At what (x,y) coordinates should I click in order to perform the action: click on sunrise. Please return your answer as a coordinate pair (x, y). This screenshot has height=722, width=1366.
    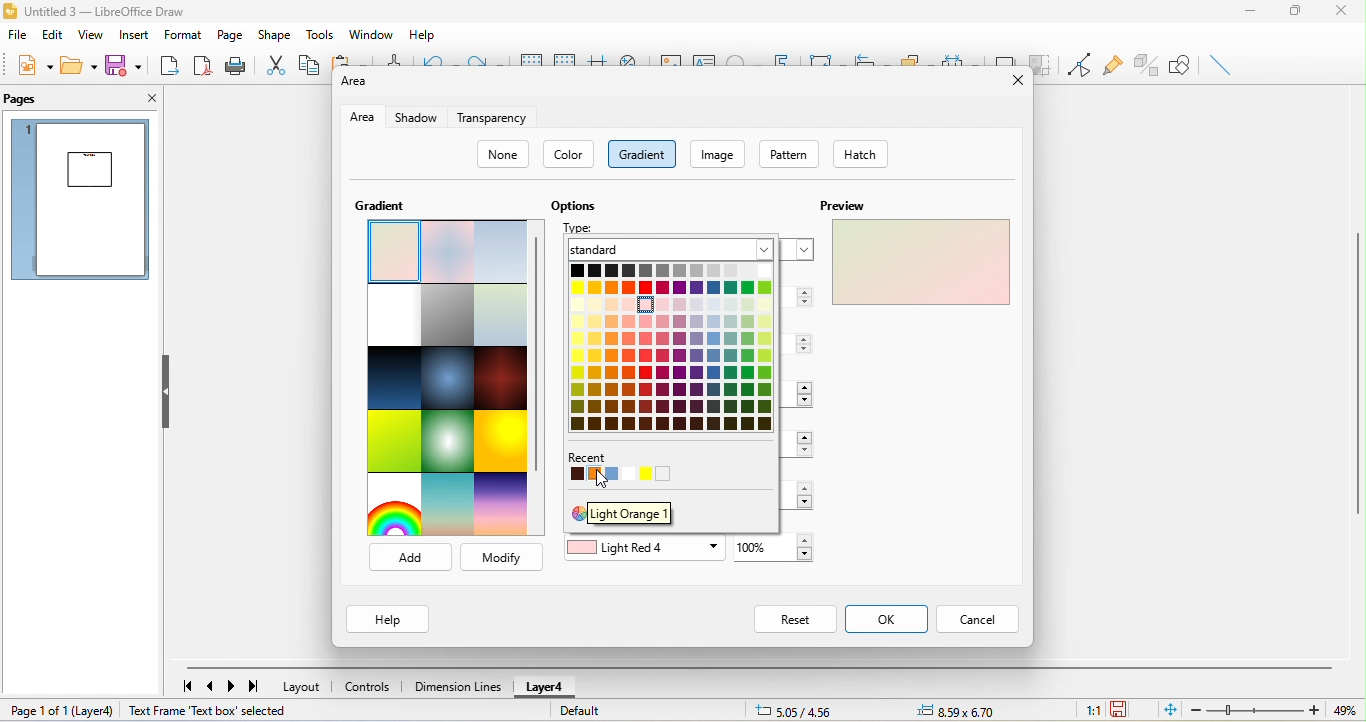
    Looking at the image, I should click on (449, 505).